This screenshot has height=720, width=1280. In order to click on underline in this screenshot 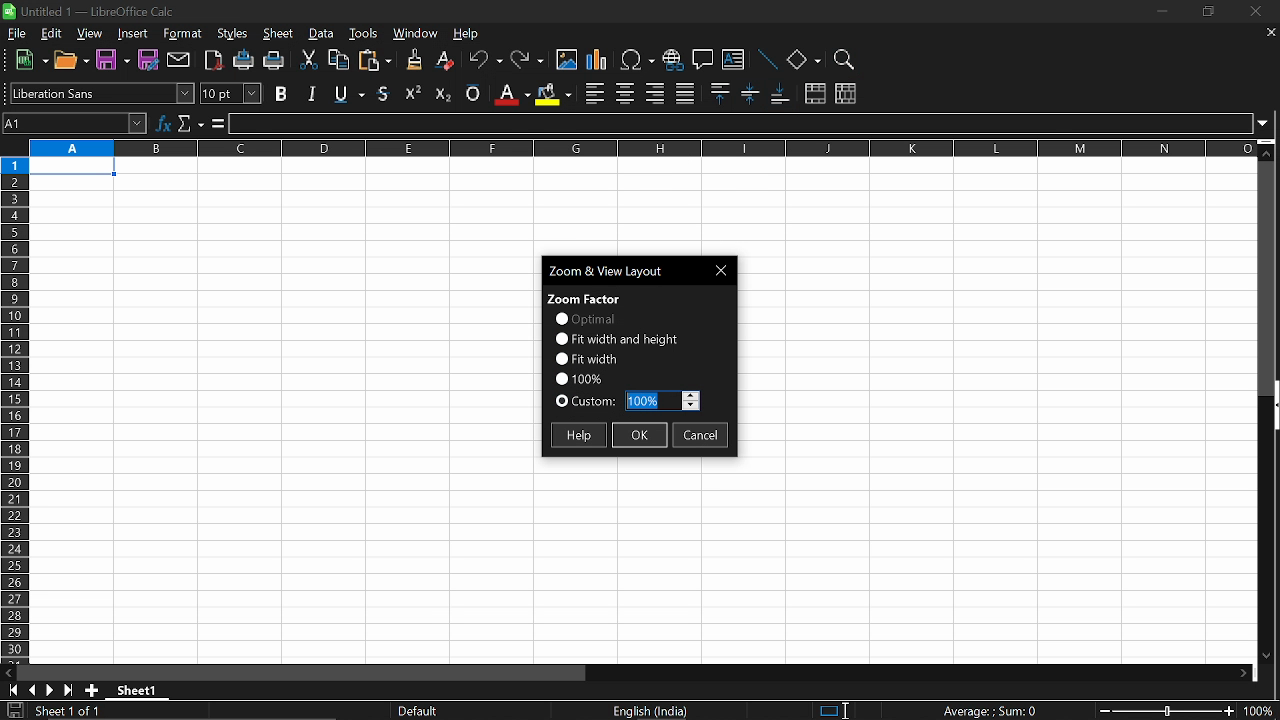, I will do `click(385, 93)`.